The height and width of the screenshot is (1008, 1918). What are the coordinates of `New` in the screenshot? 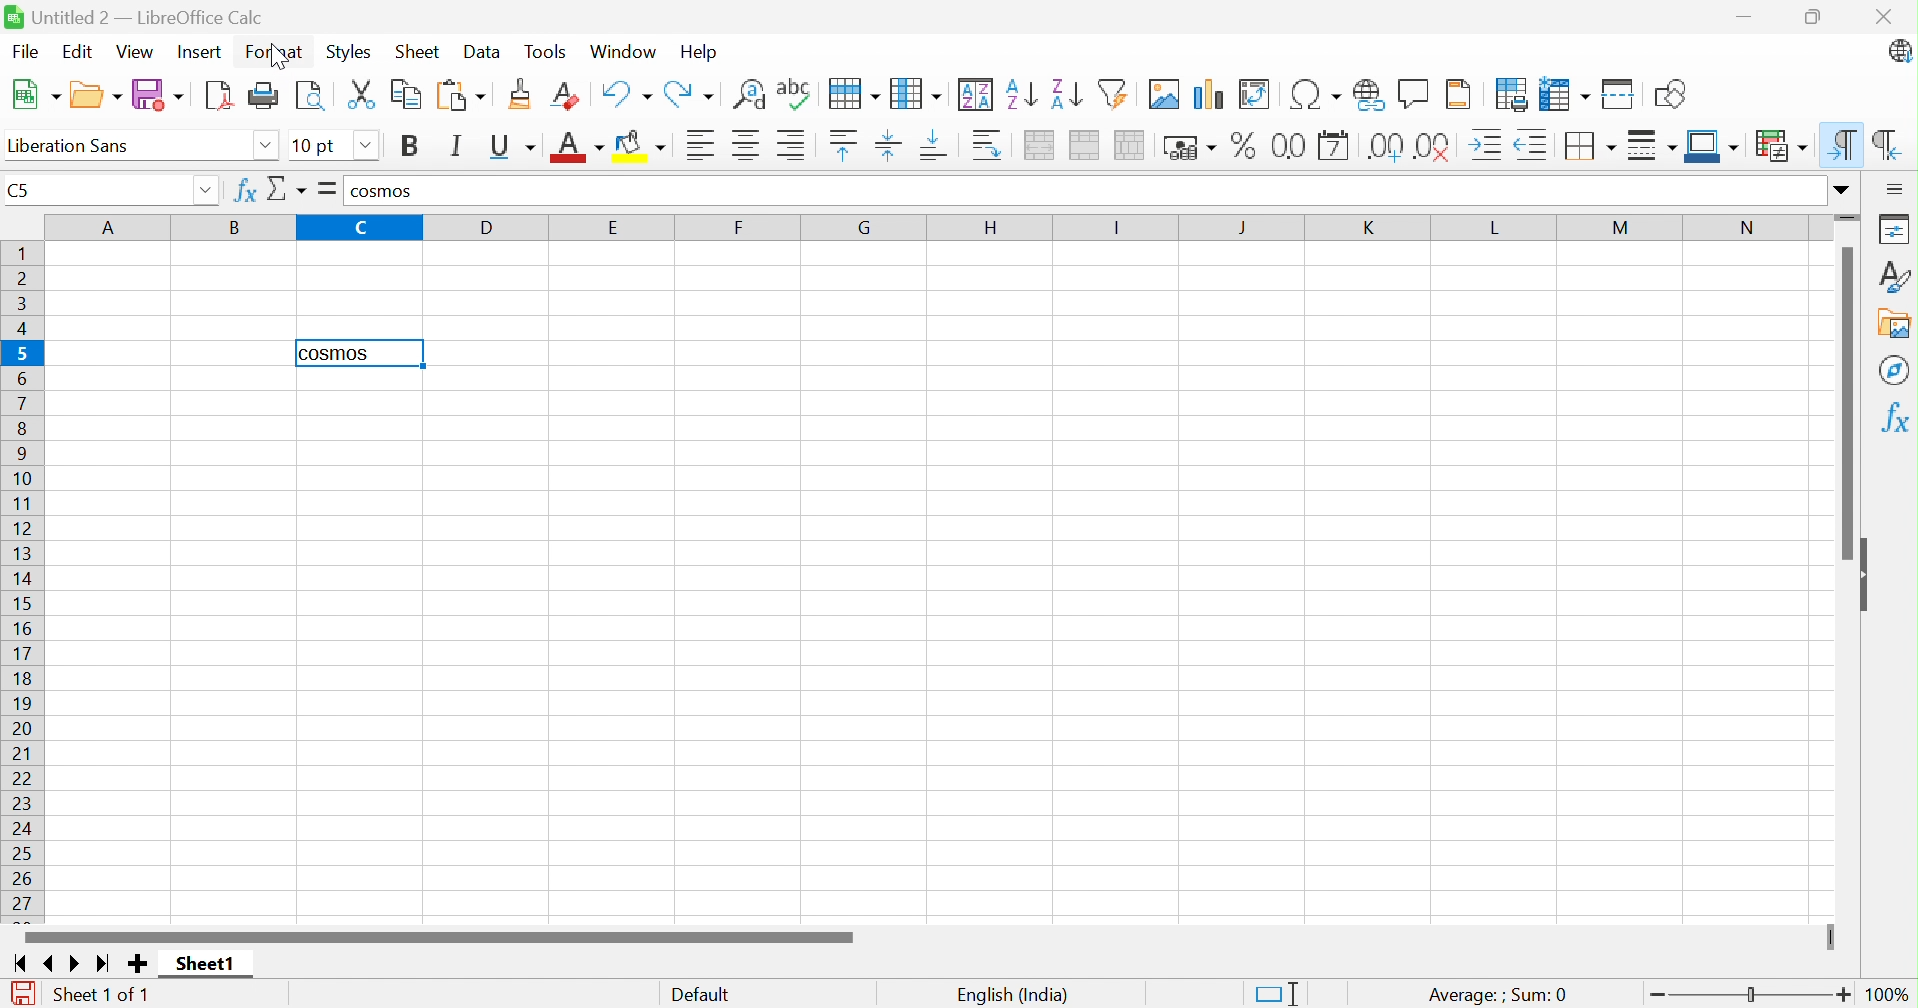 It's located at (100, 96).